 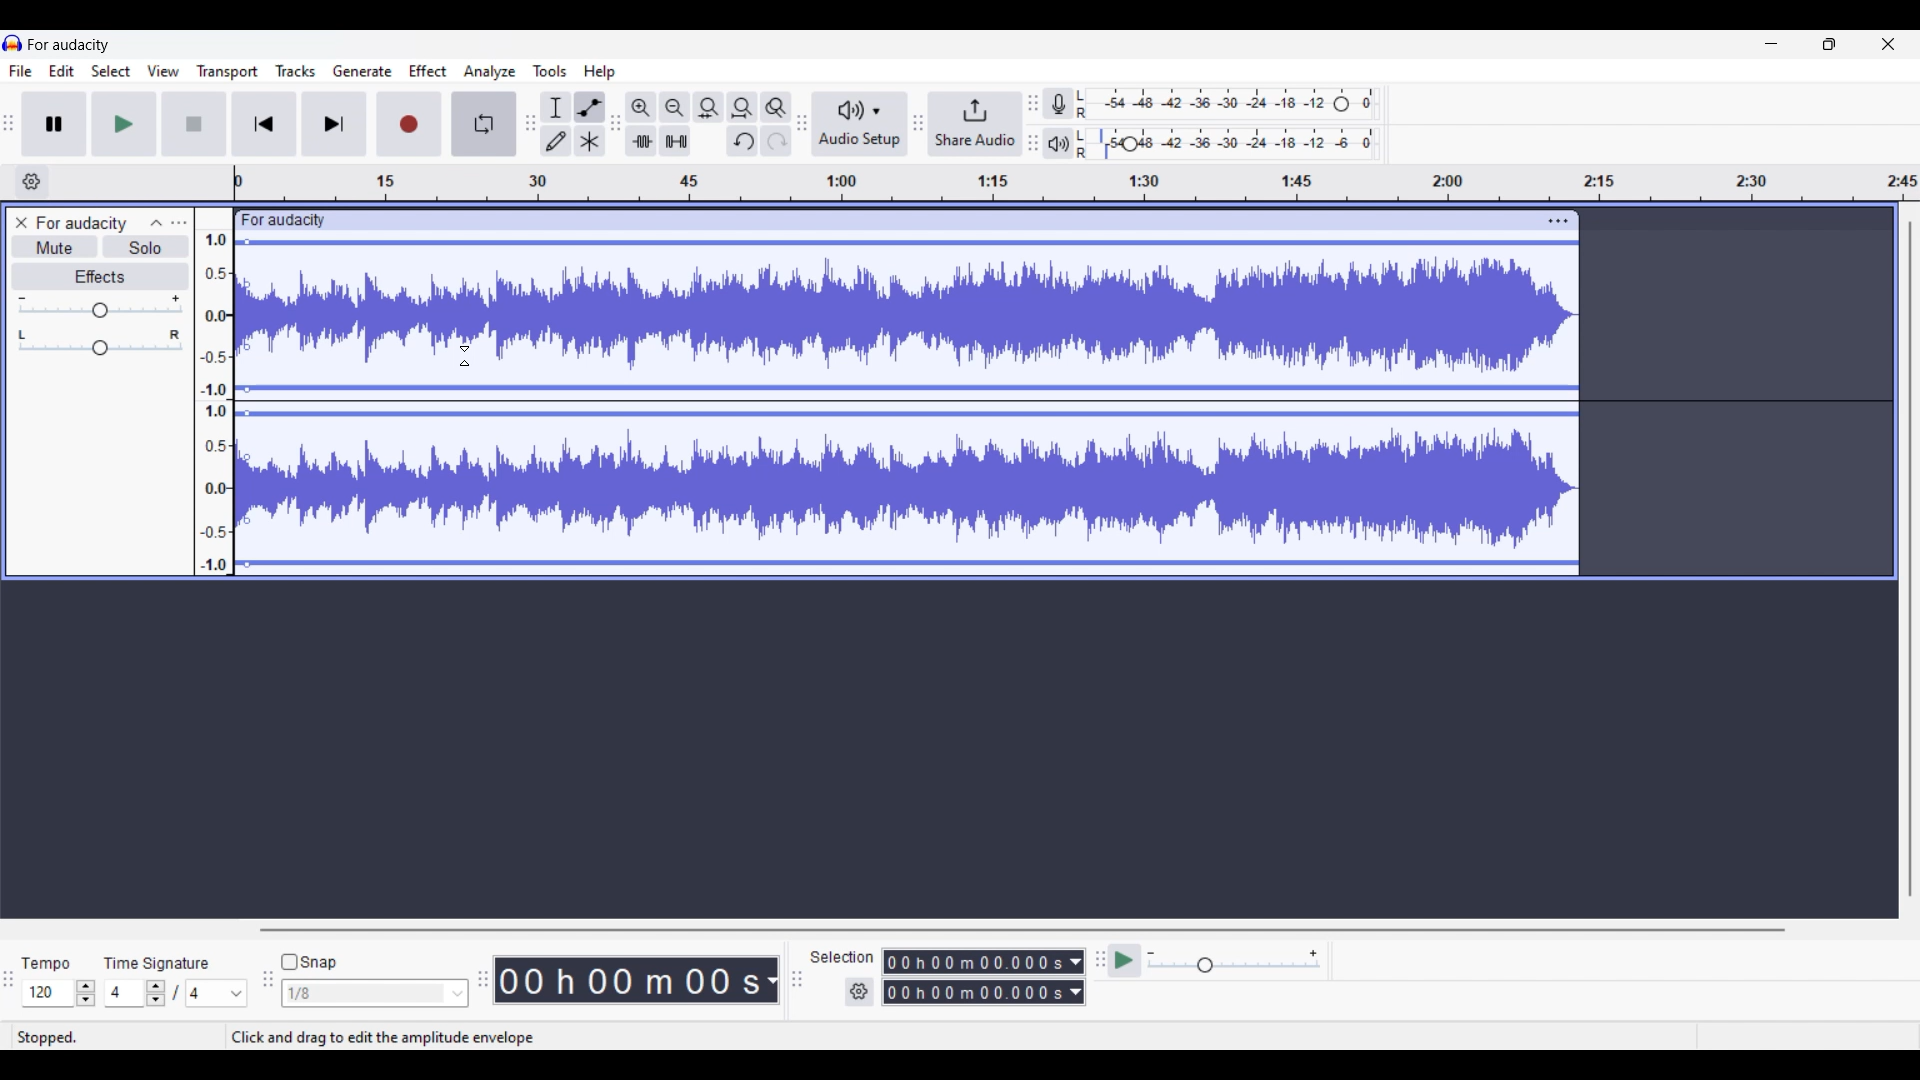 What do you see at coordinates (264, 123) in the screenshot?
I see `Skip/Select to start` at bounding box center [264, 123].